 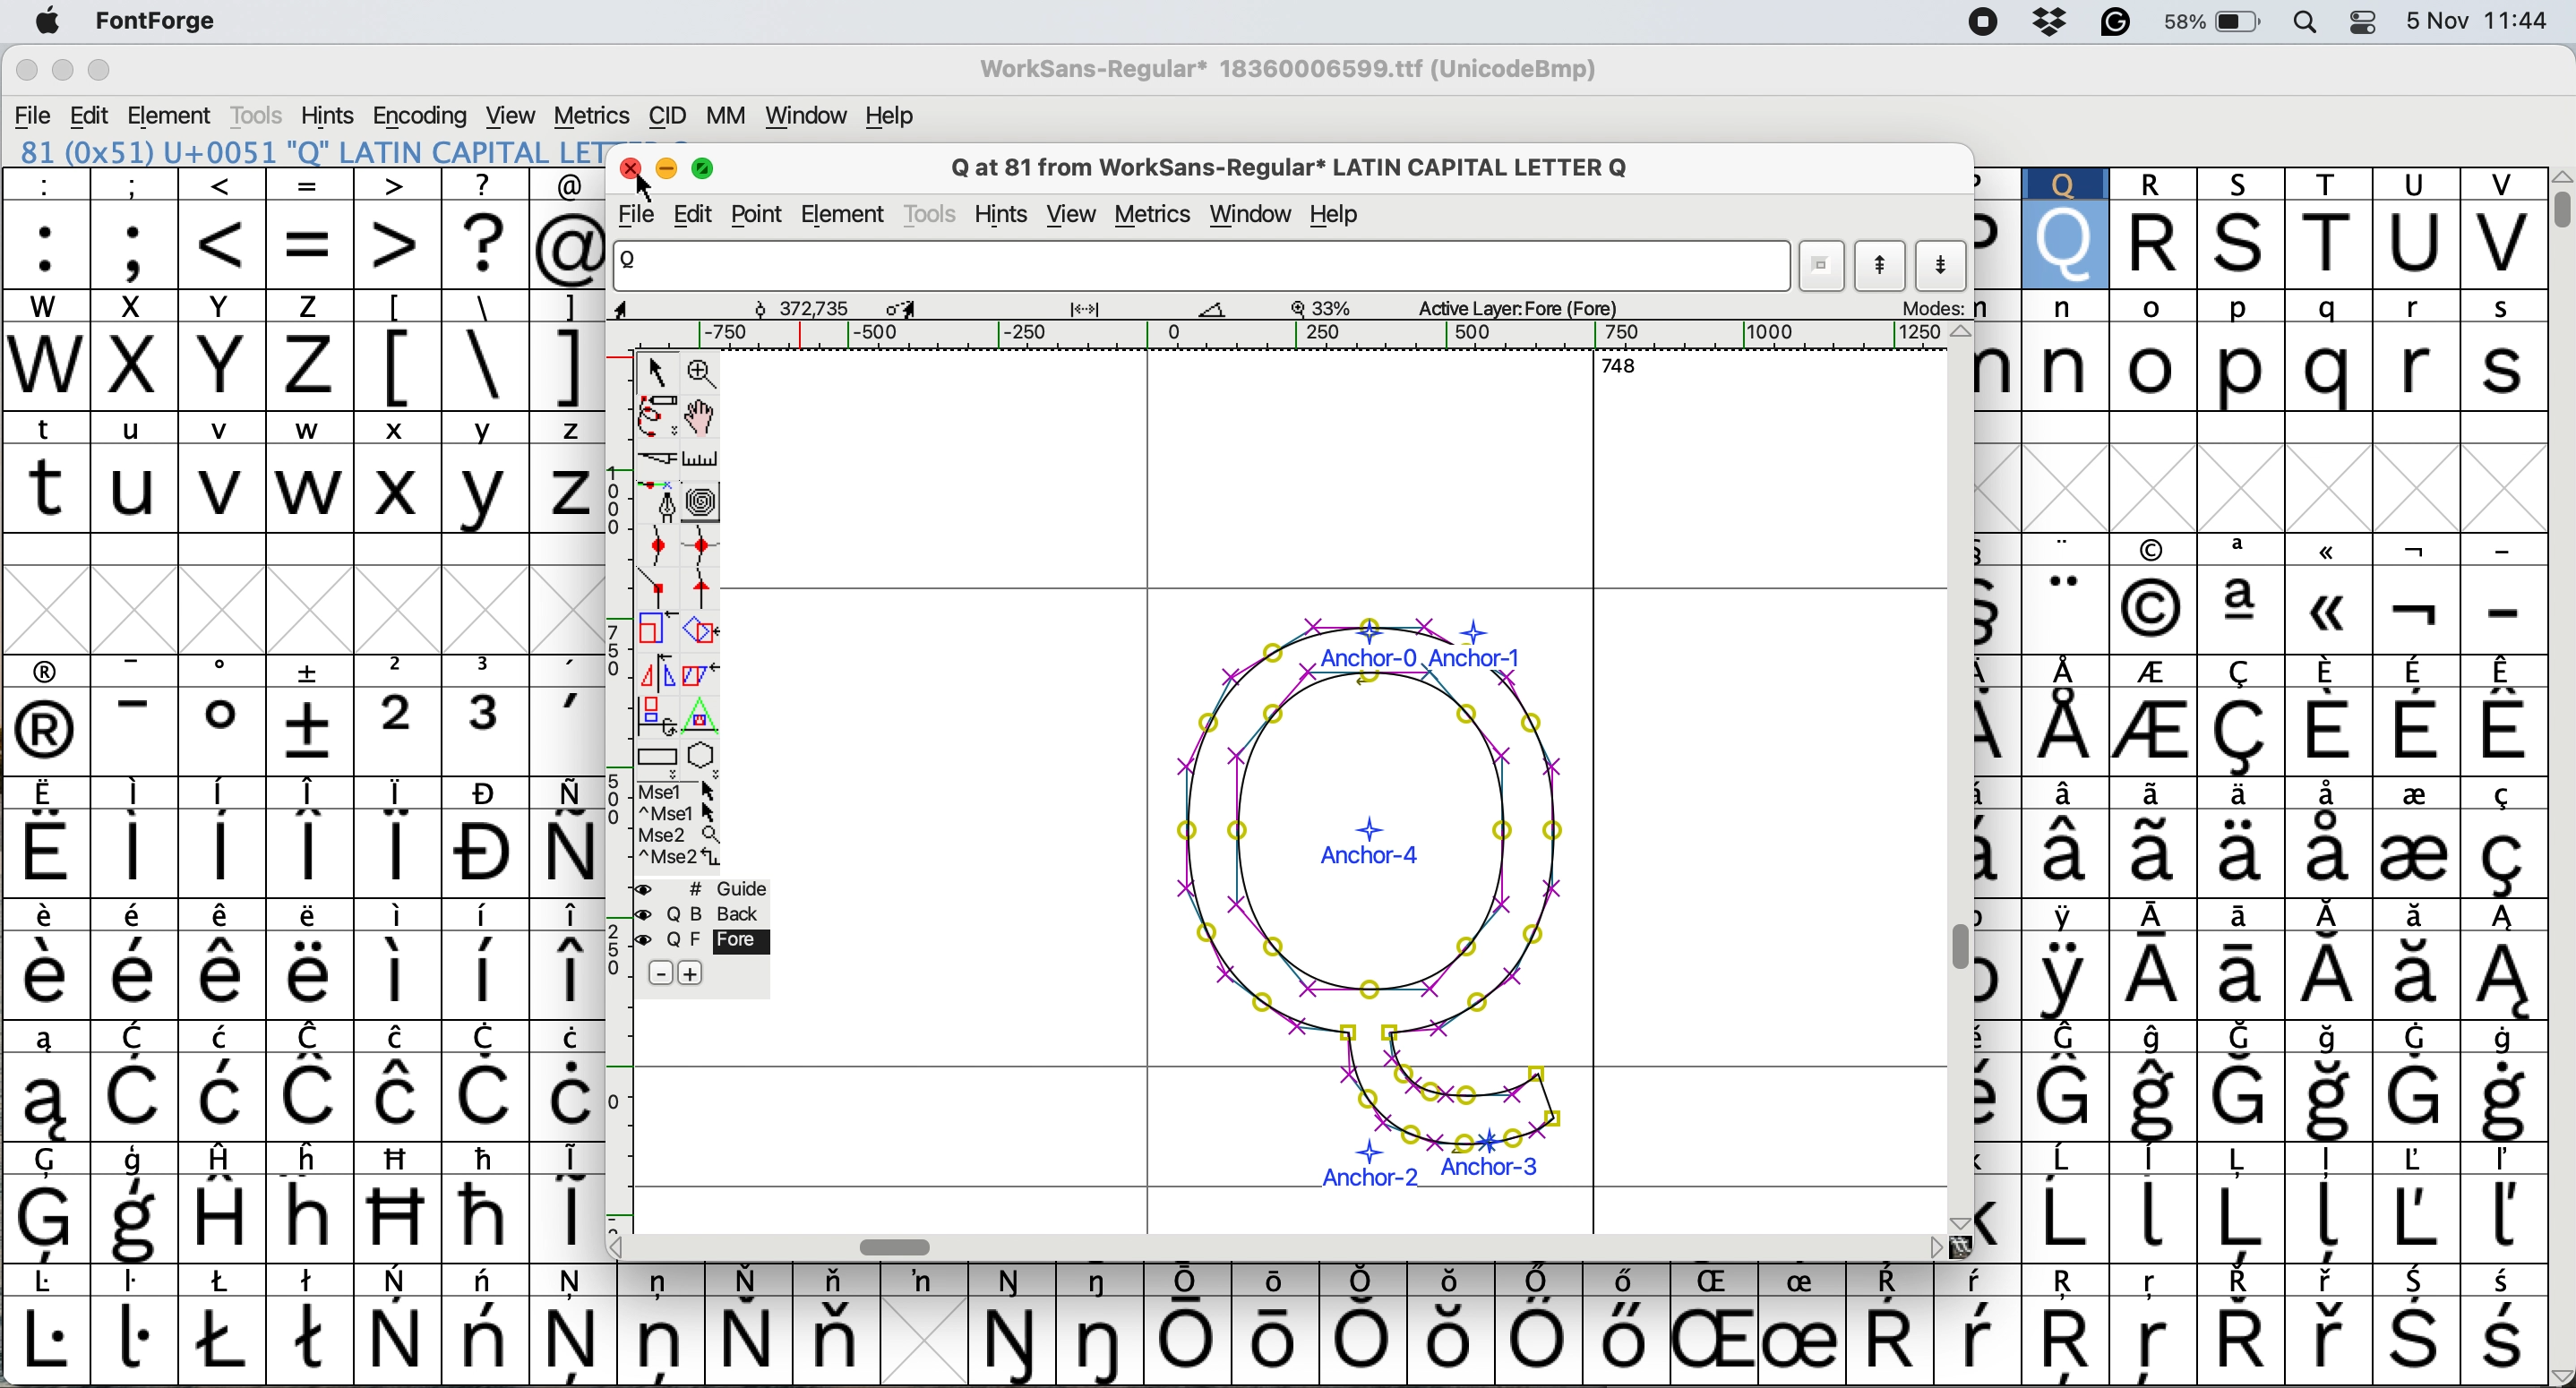 What do you see at coordinates (2116, 24) in the screenshot?
I see `grammarly` at bounding box center [2116, 24].